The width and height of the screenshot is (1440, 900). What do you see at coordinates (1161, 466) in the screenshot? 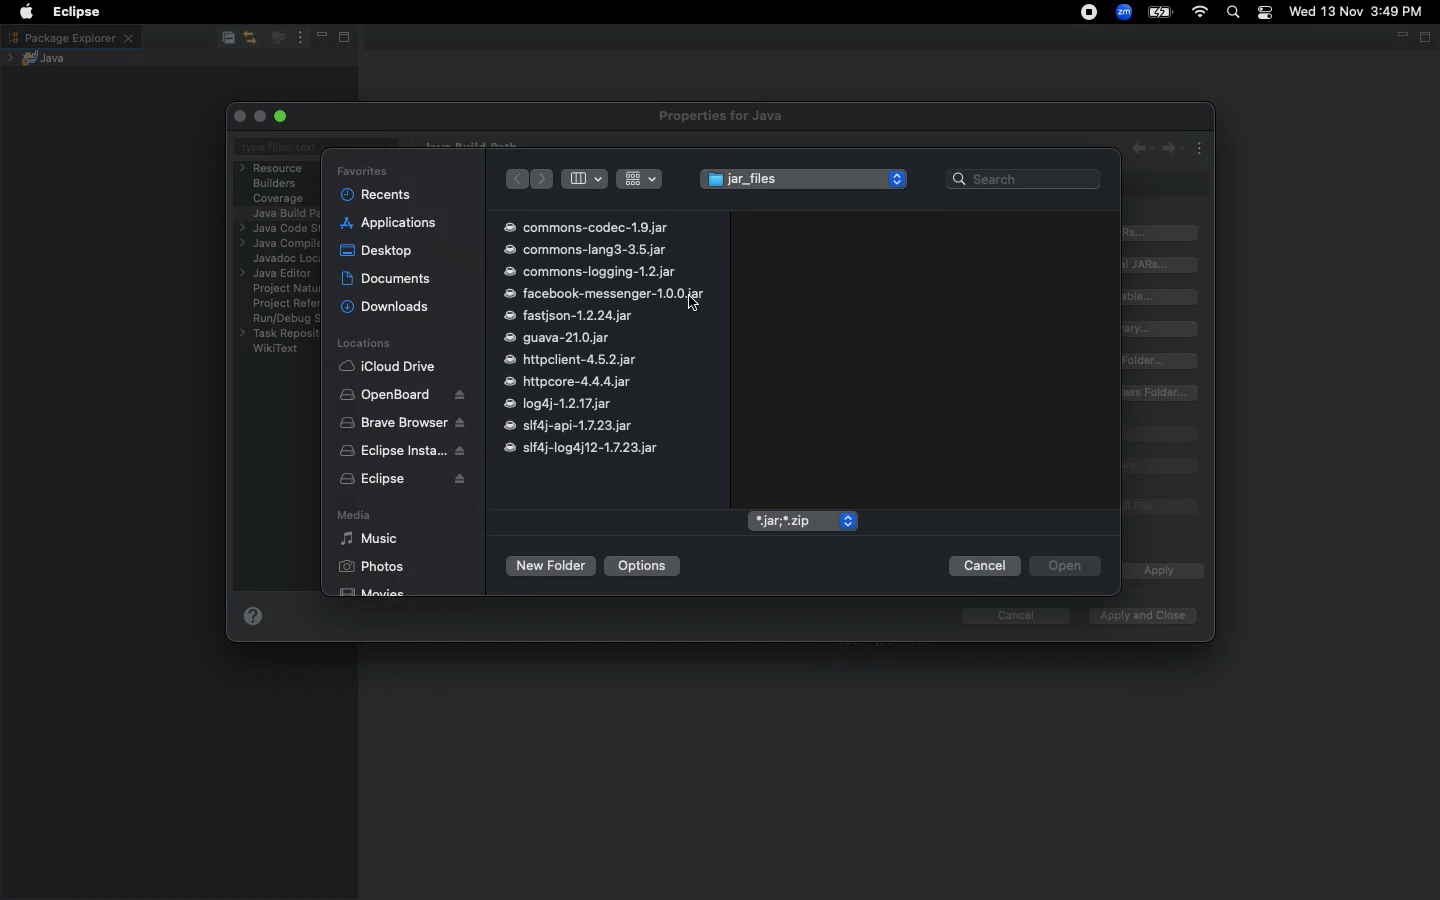
I see `Remove` at bounding box center [1161, 466].